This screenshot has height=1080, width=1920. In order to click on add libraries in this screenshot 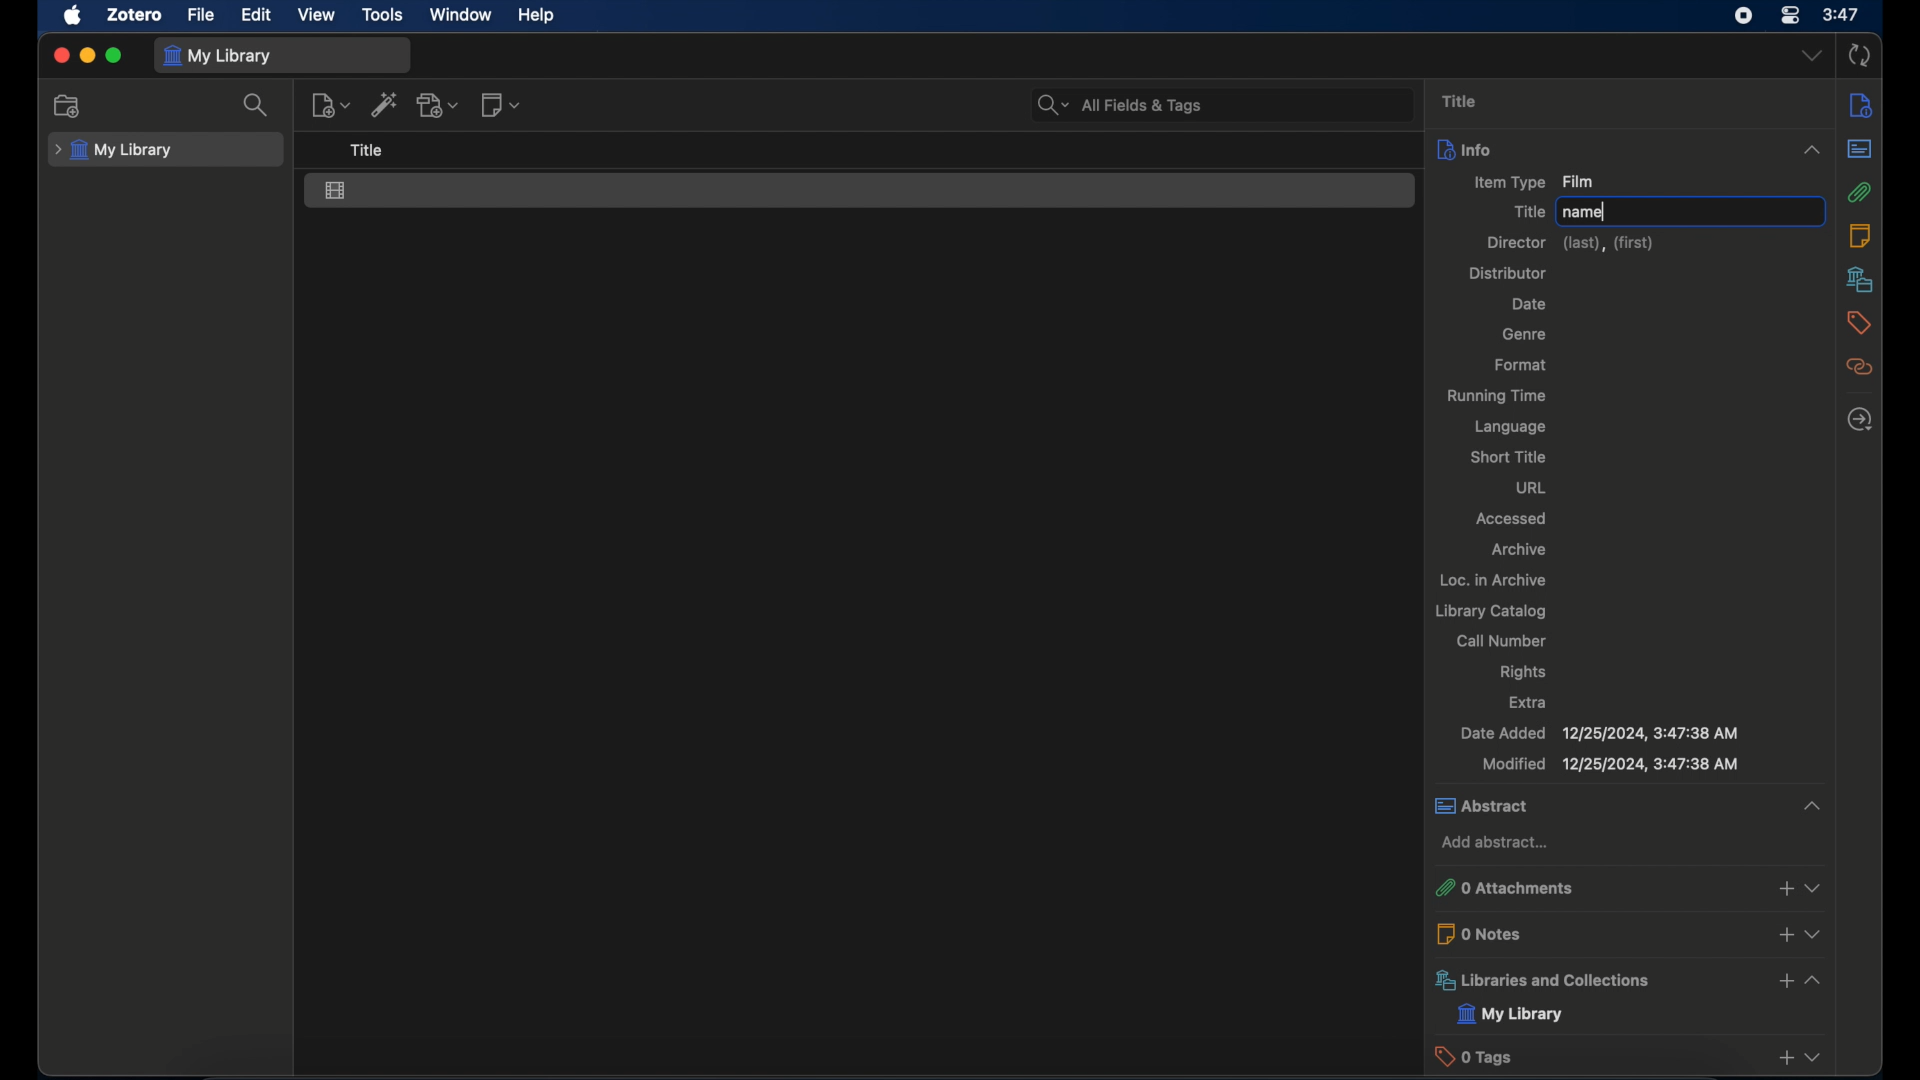, I will do `click(1780, 978)`.